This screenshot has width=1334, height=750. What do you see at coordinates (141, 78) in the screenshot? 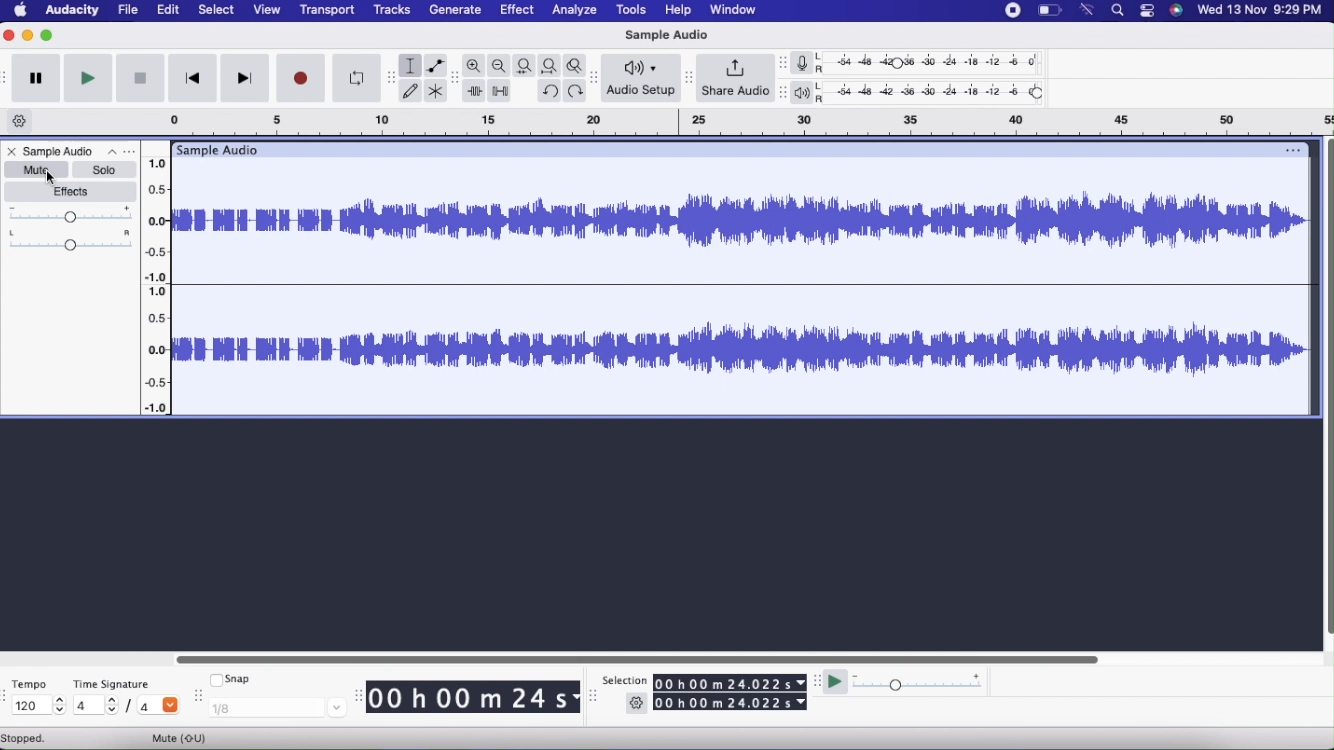
I see `Stop` at bounding box center [141, 78].